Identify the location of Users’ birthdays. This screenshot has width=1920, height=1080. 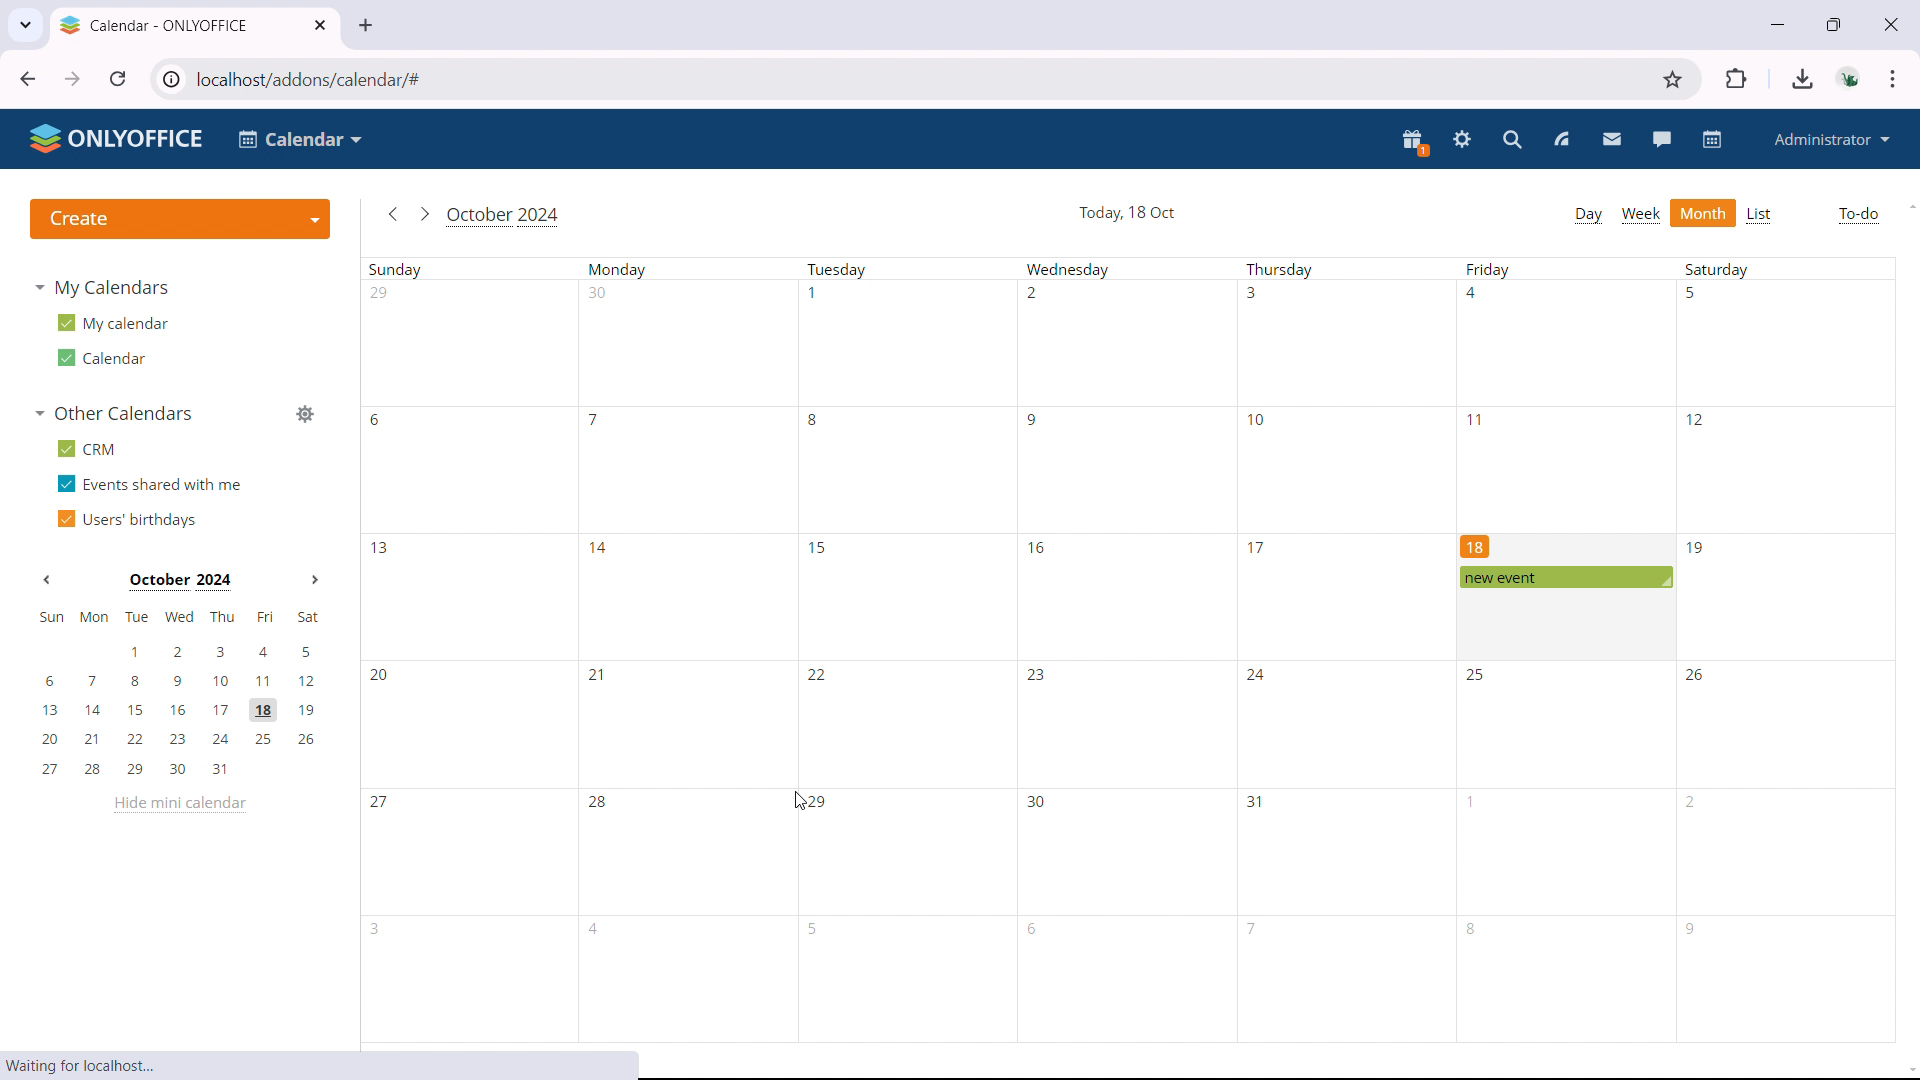
(125, 518).